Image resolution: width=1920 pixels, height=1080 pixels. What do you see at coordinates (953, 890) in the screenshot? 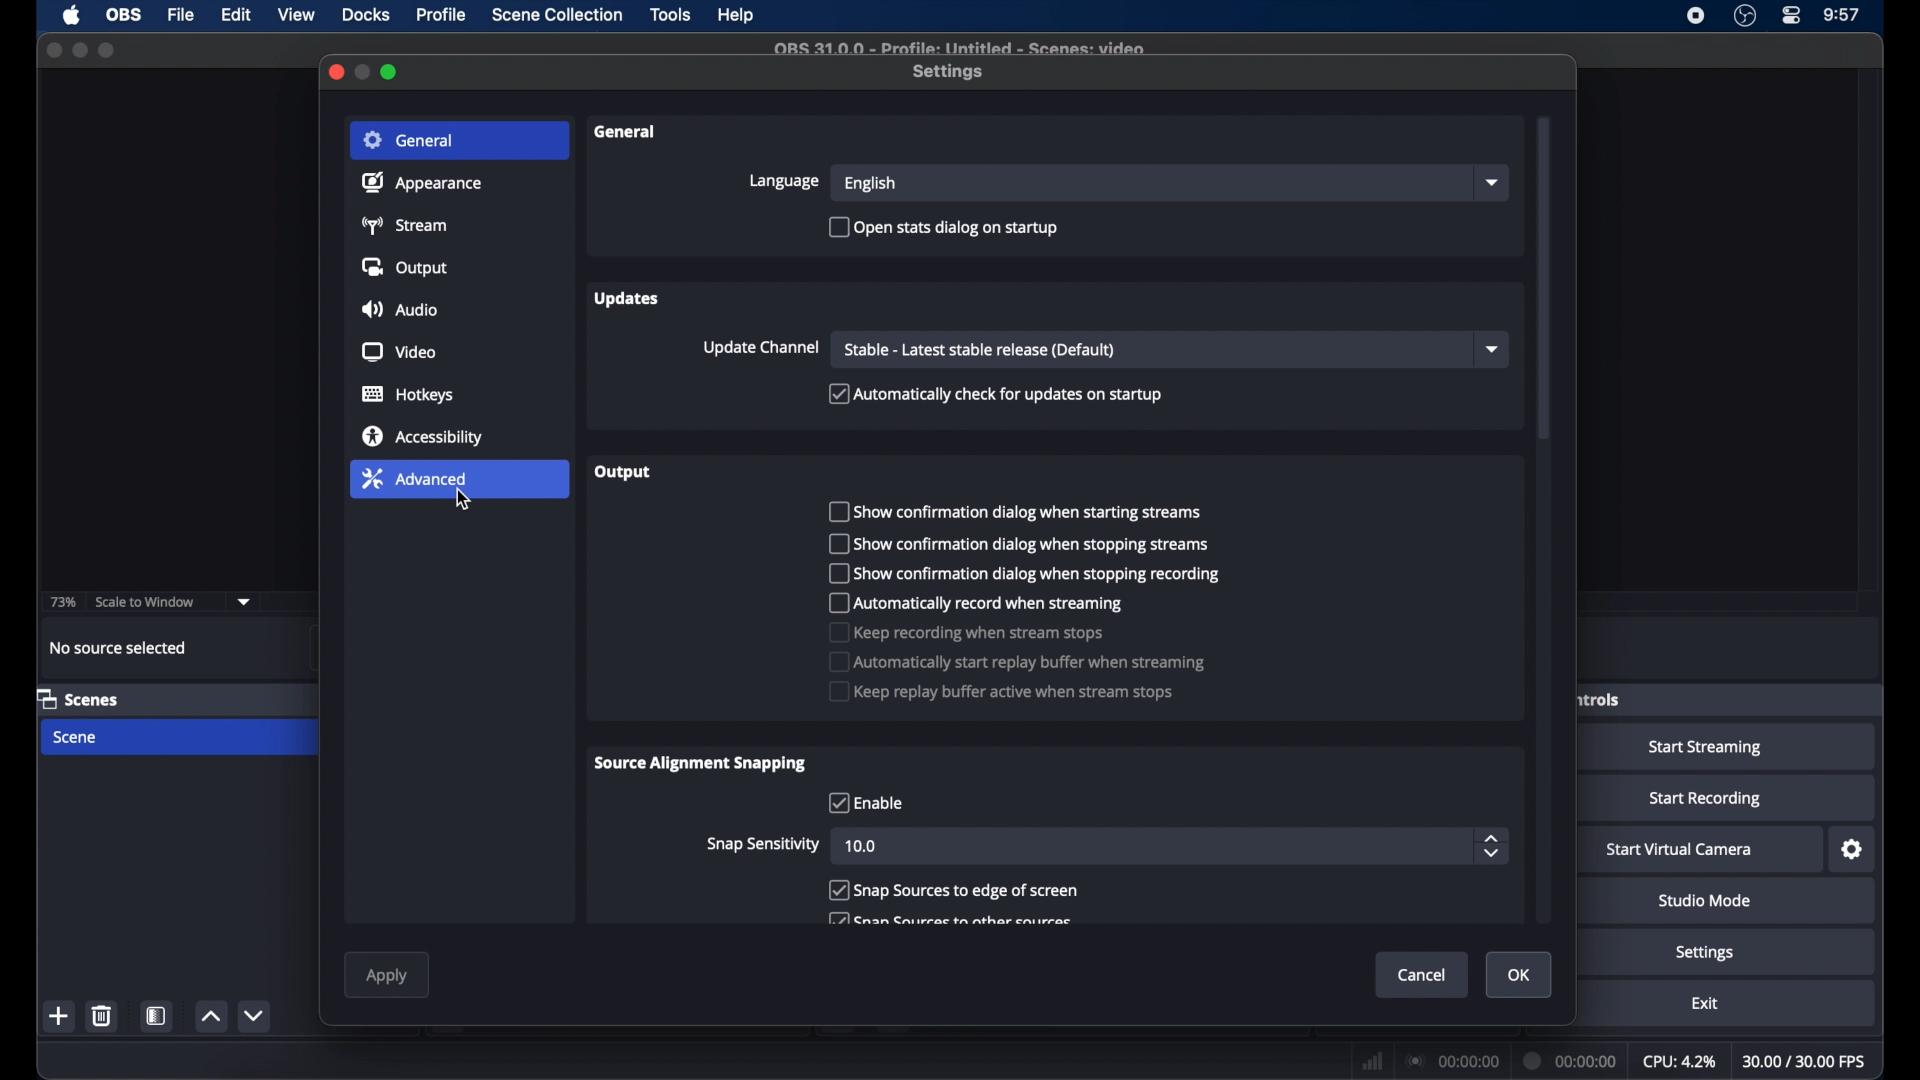
I see `checkbox` at bounding box center [953, 890].